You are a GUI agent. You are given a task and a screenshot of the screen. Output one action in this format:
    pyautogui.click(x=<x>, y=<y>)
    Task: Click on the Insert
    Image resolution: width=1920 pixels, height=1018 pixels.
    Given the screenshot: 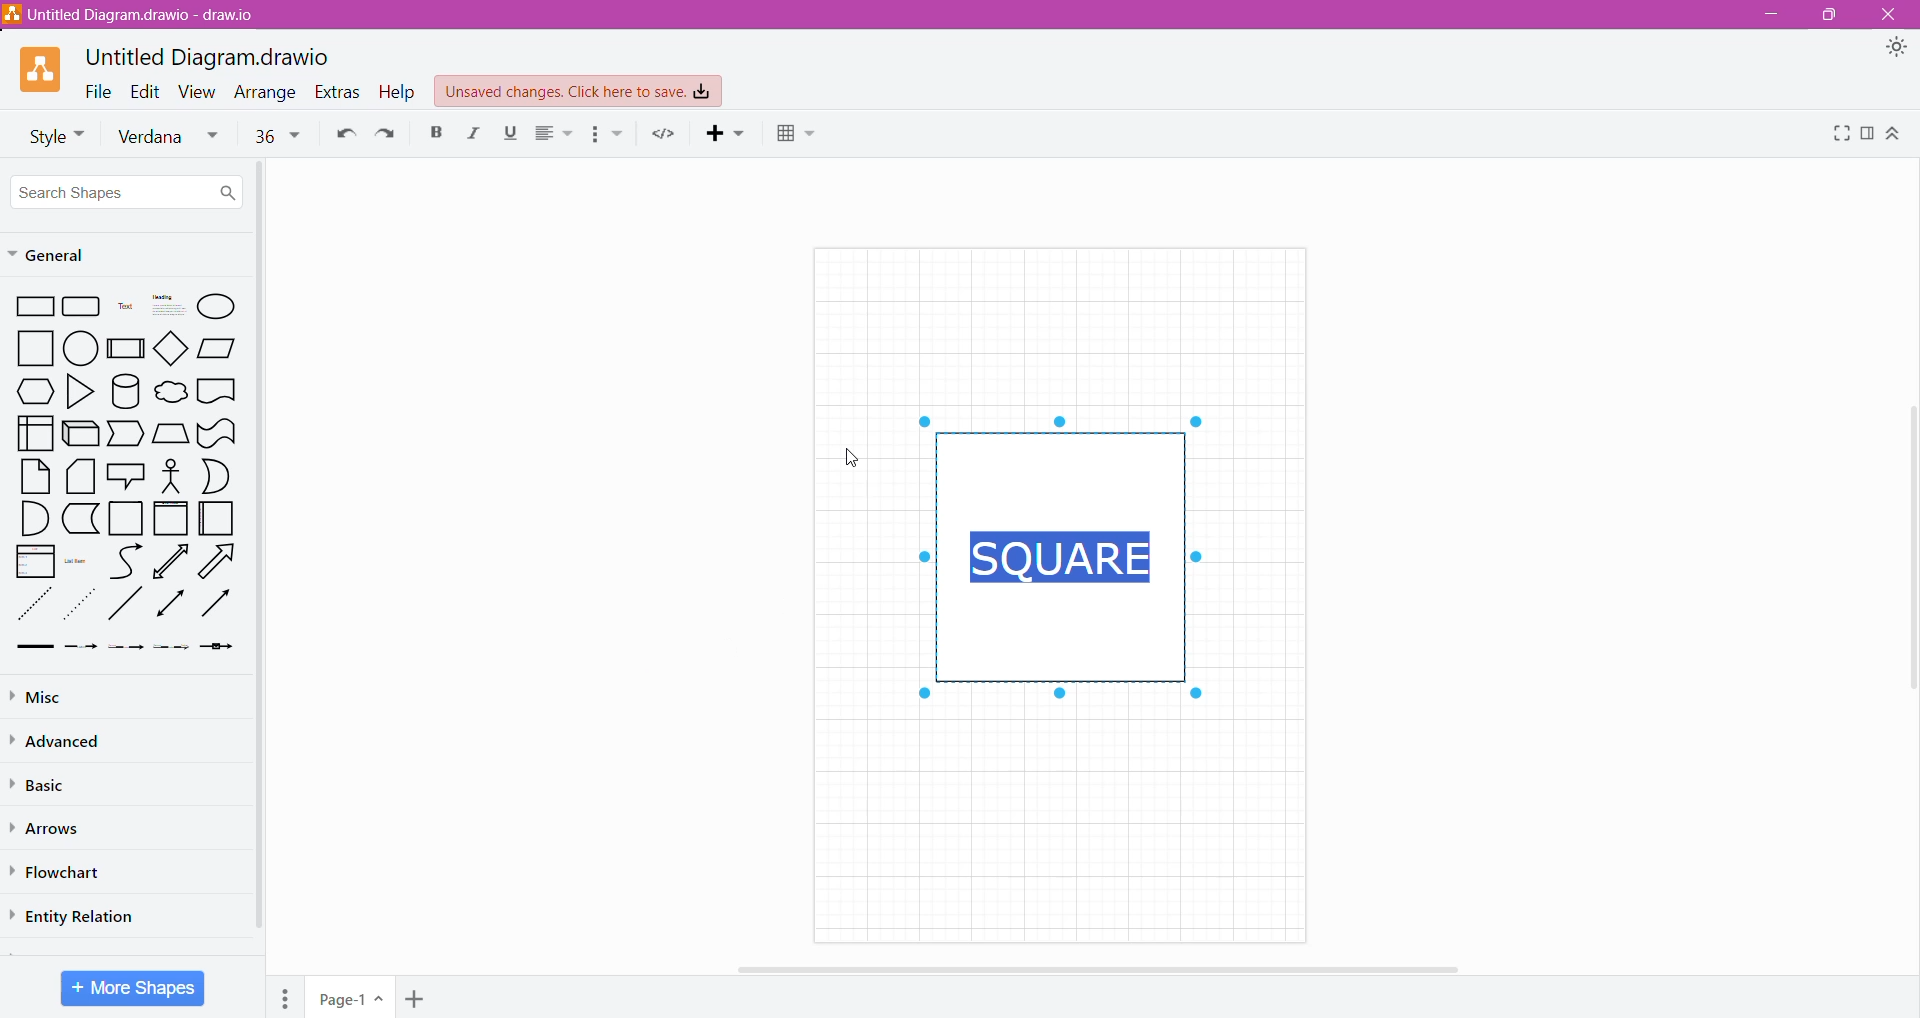 What is the action you would take?
    pyautogui.click(x=718, y=137)
    